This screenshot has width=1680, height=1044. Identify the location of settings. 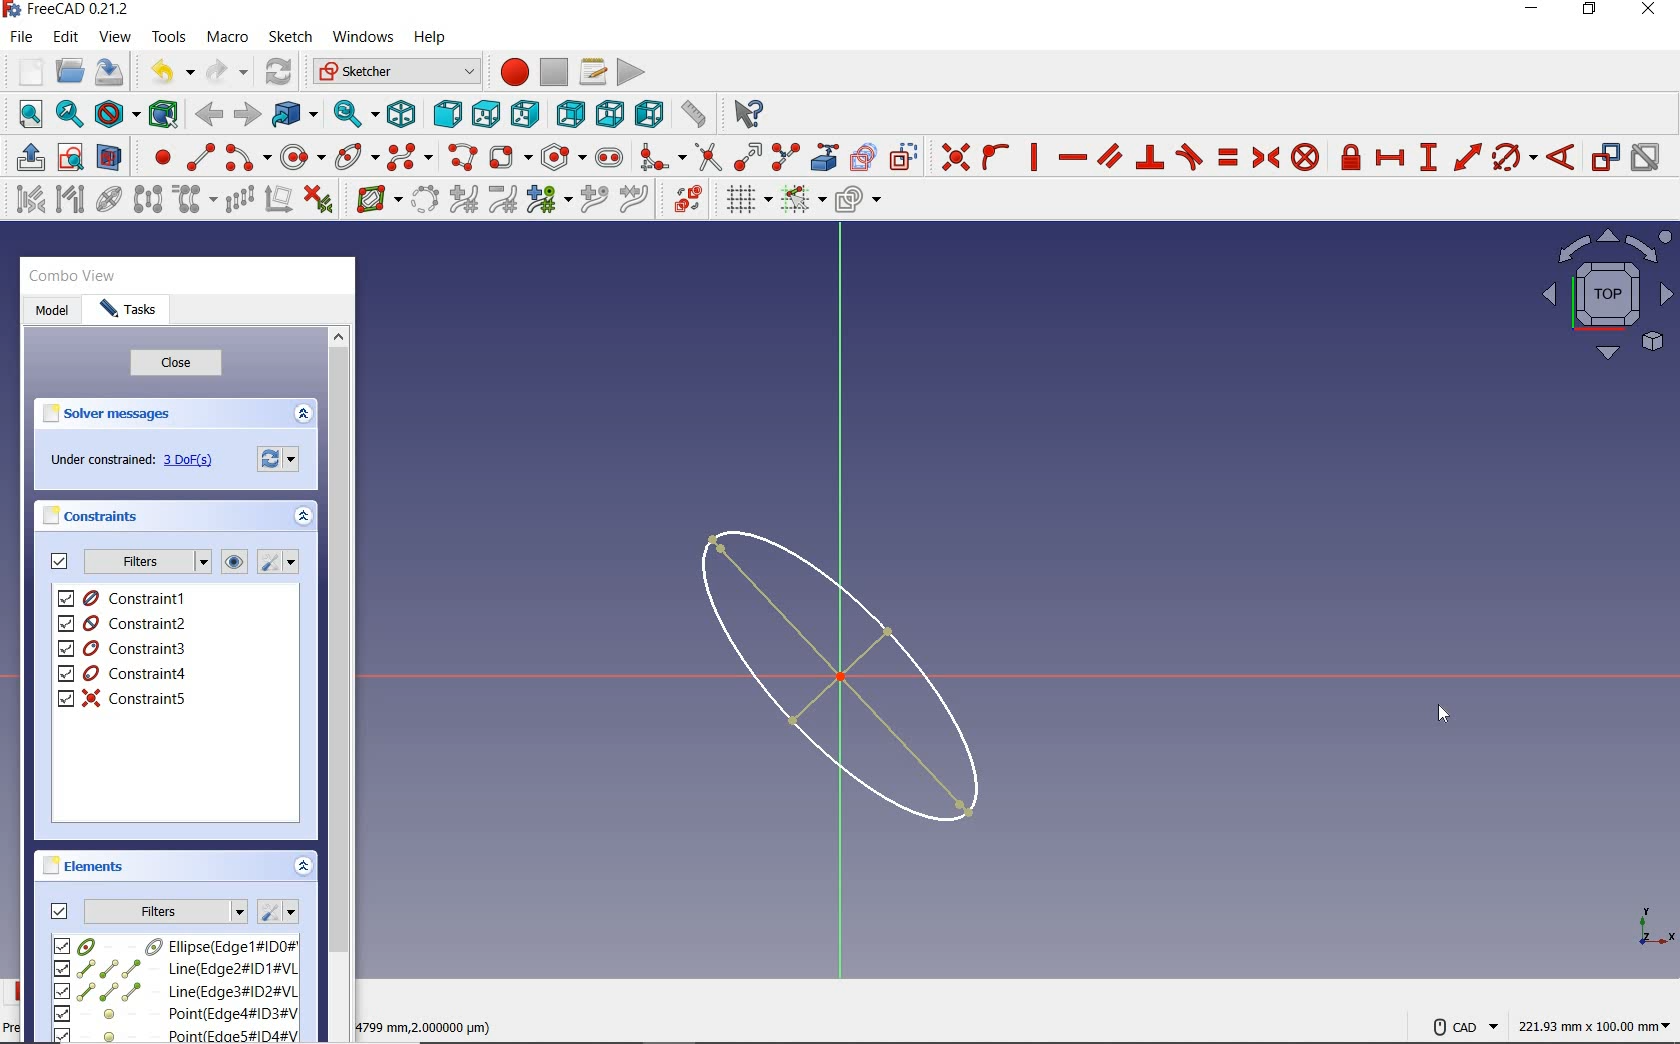
(281, 457).